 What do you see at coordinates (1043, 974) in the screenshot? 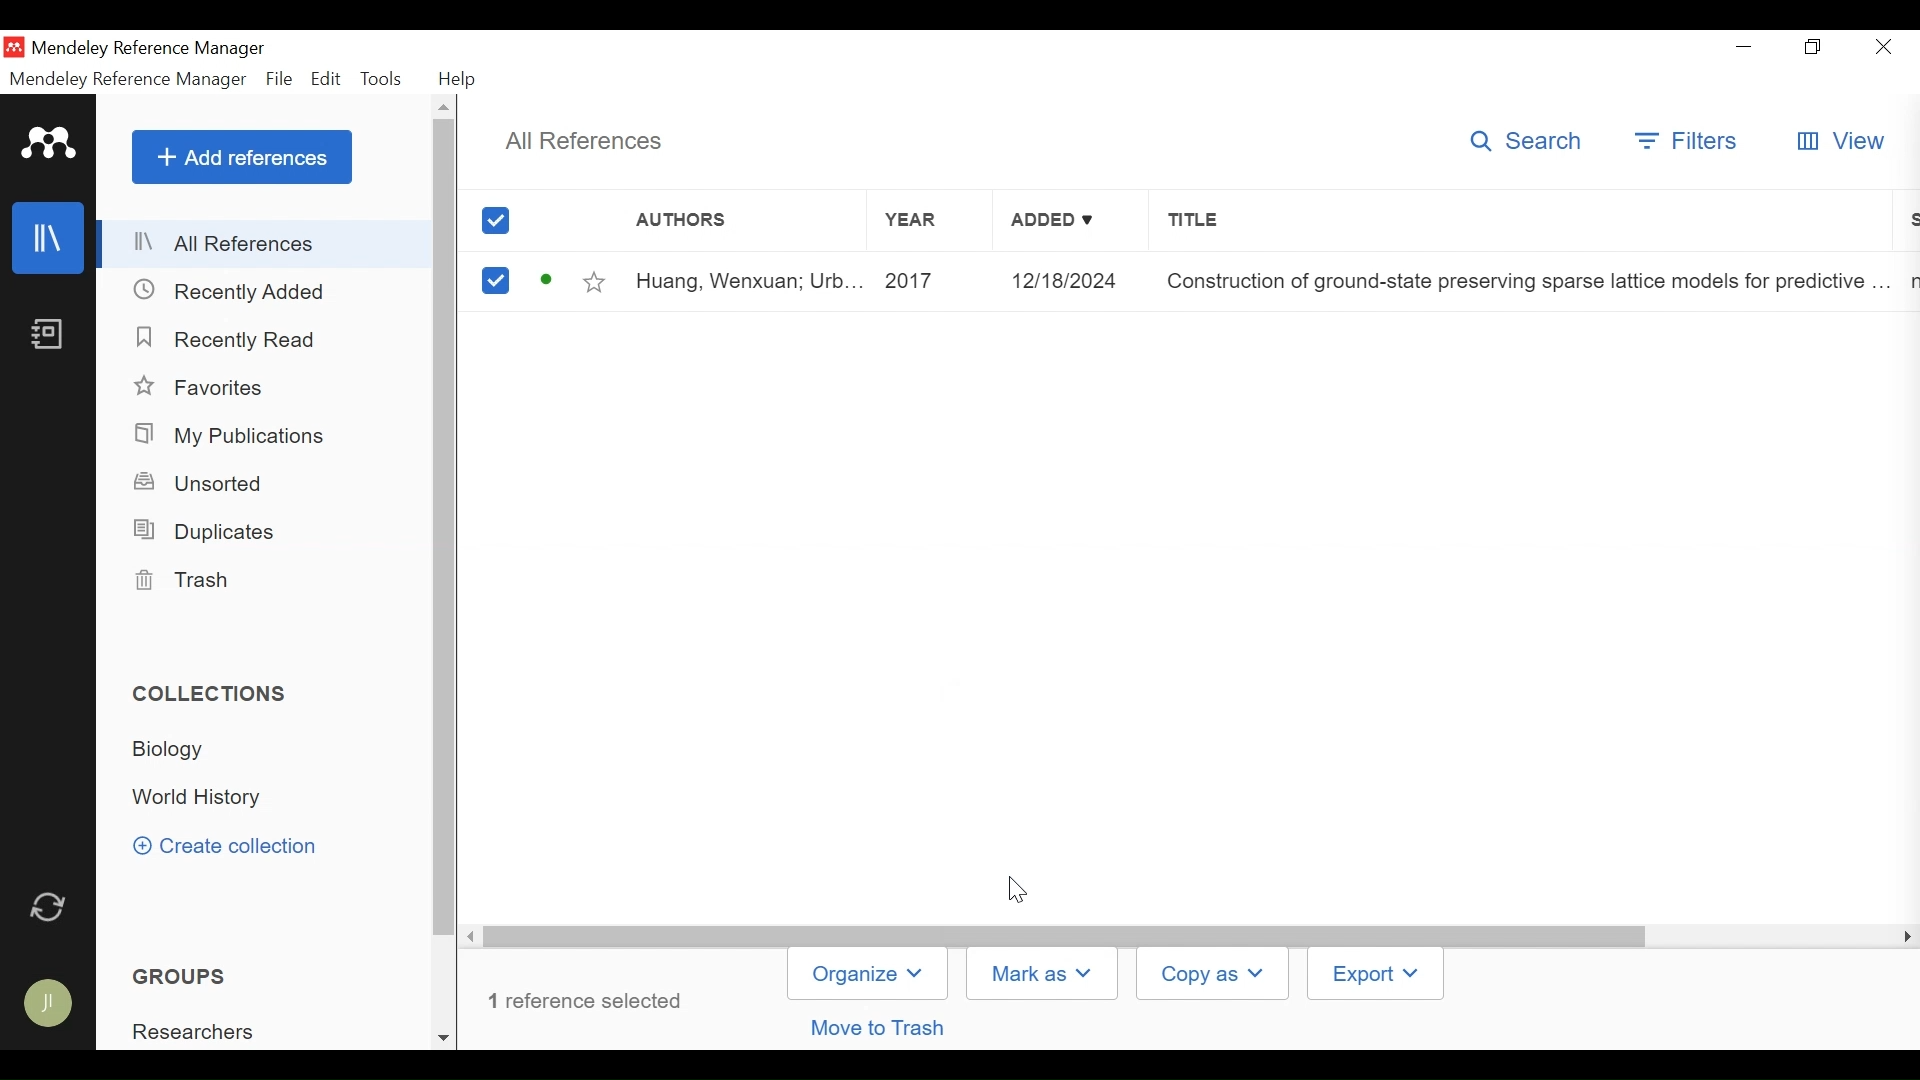
I see `Mark as` at bounding box center [1043, 974].